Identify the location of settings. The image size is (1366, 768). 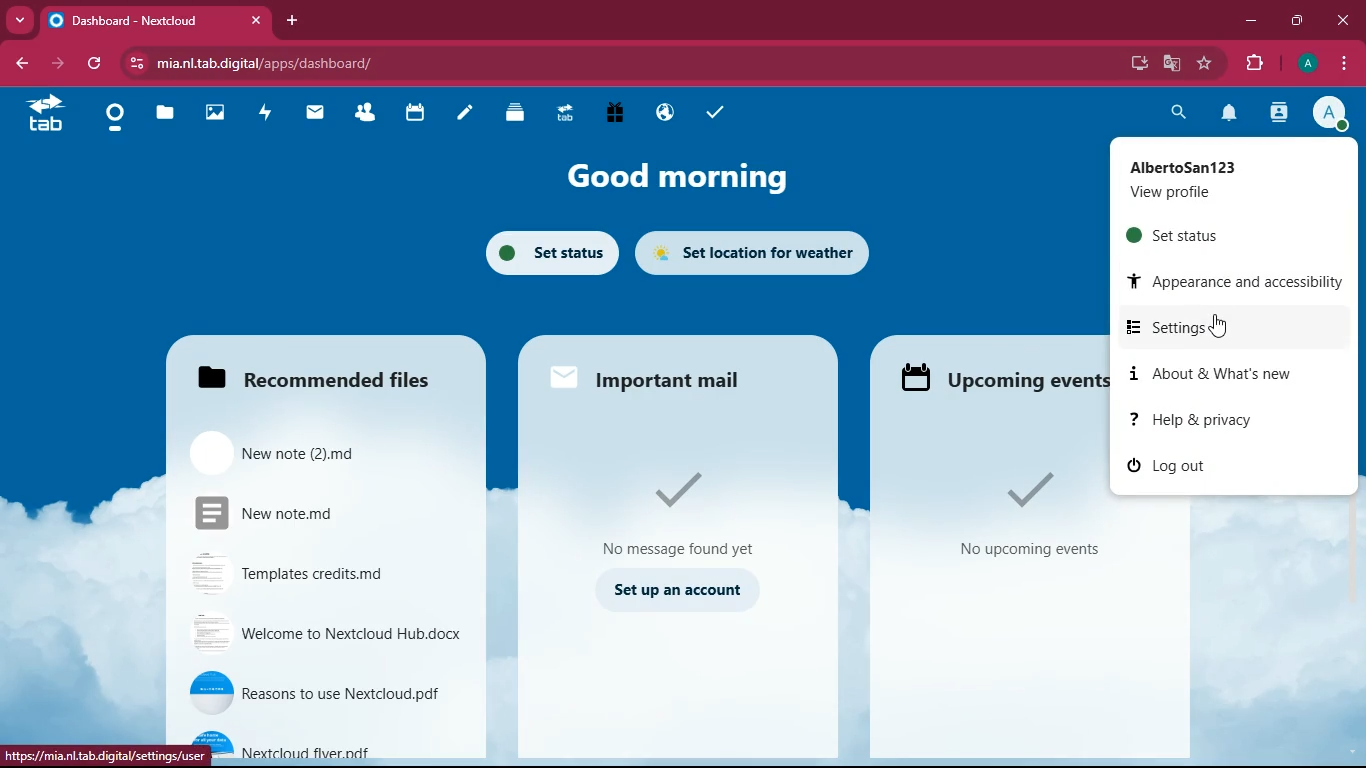
(1227, 326).